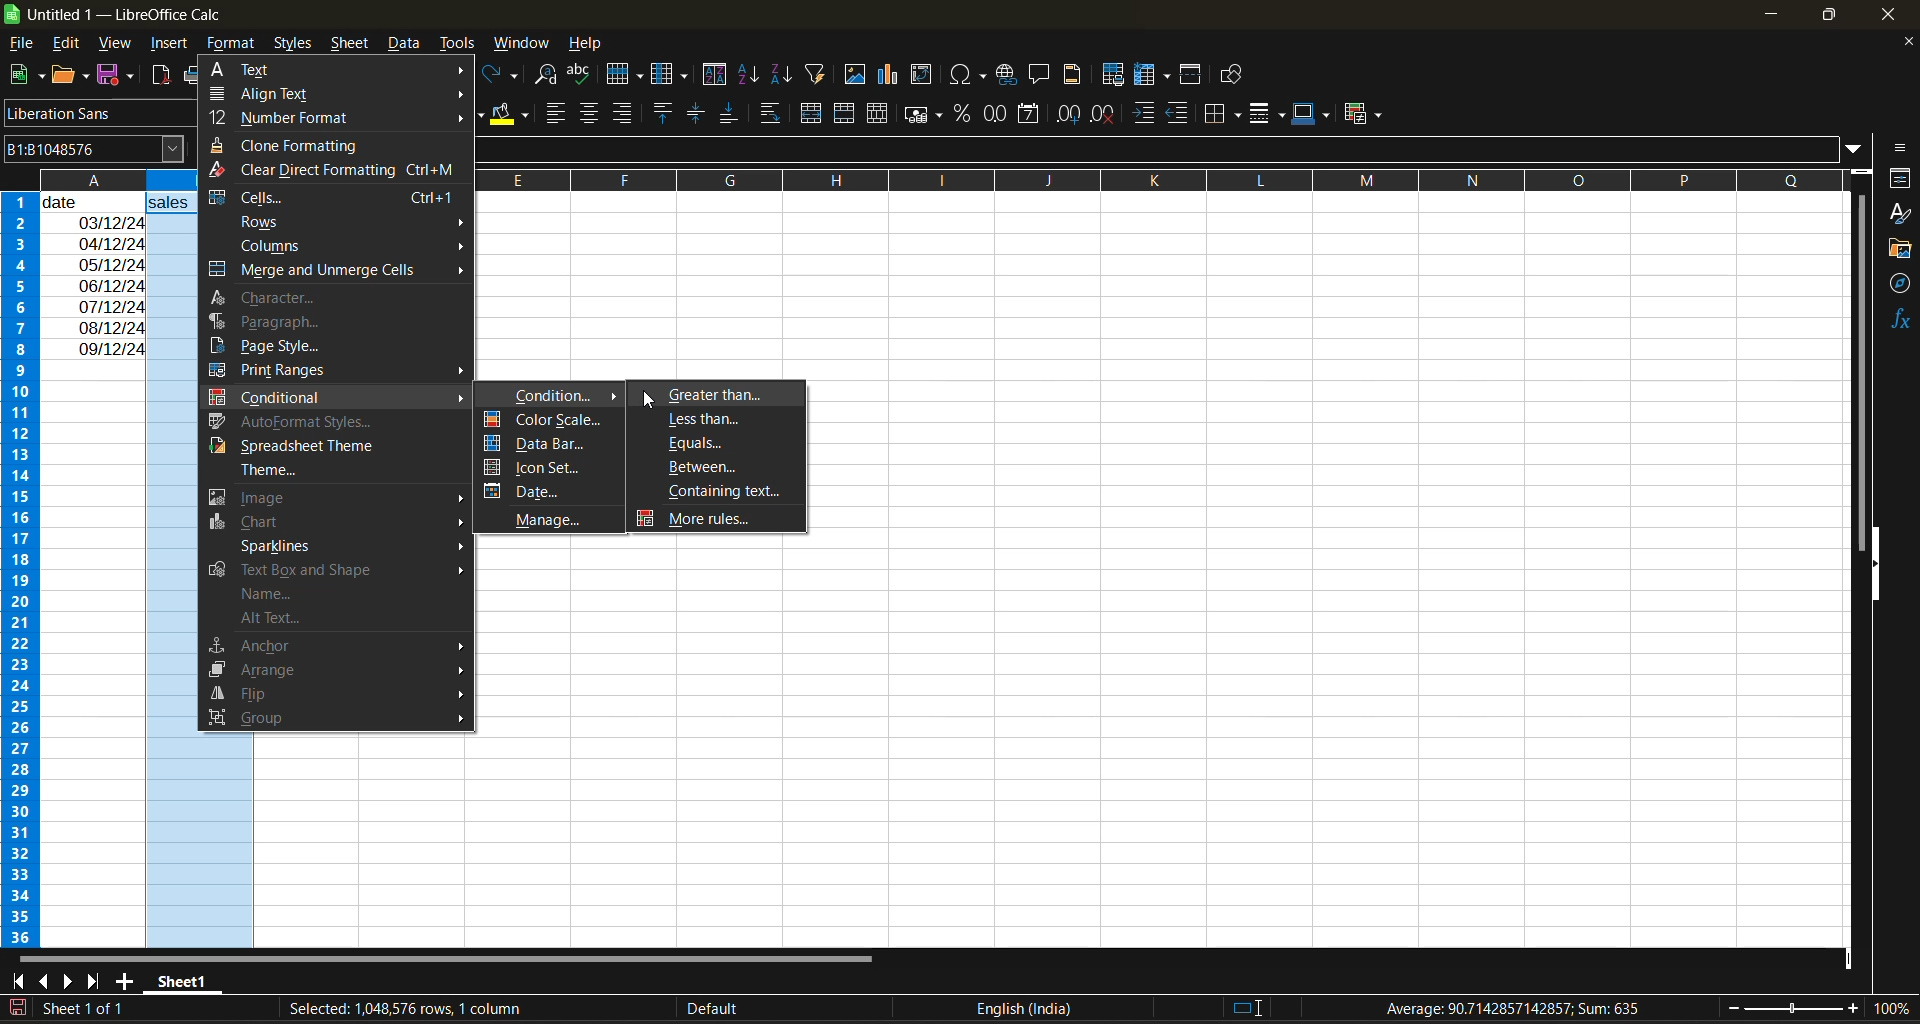 The image size is (1920, 1024). I want to click on chart, so click(338, 524).